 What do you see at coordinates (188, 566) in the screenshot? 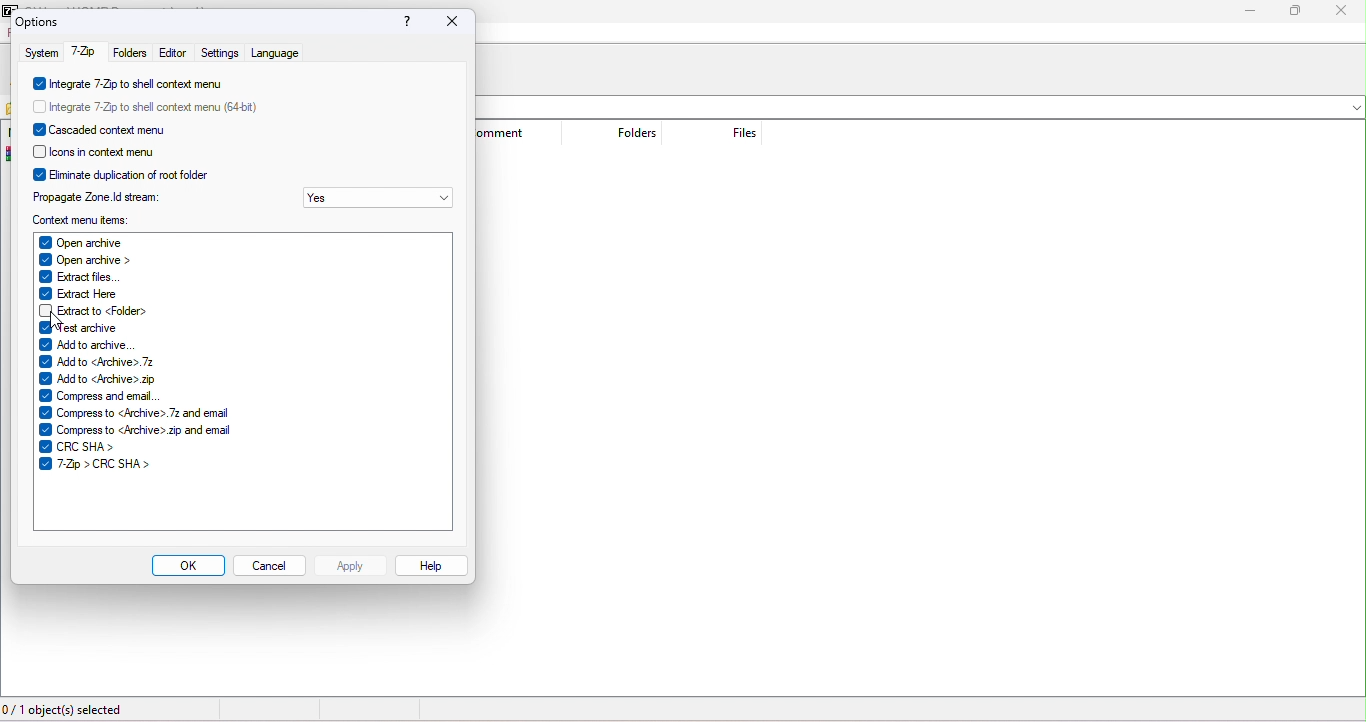
I see `ok` at bounding box center [188, 566].